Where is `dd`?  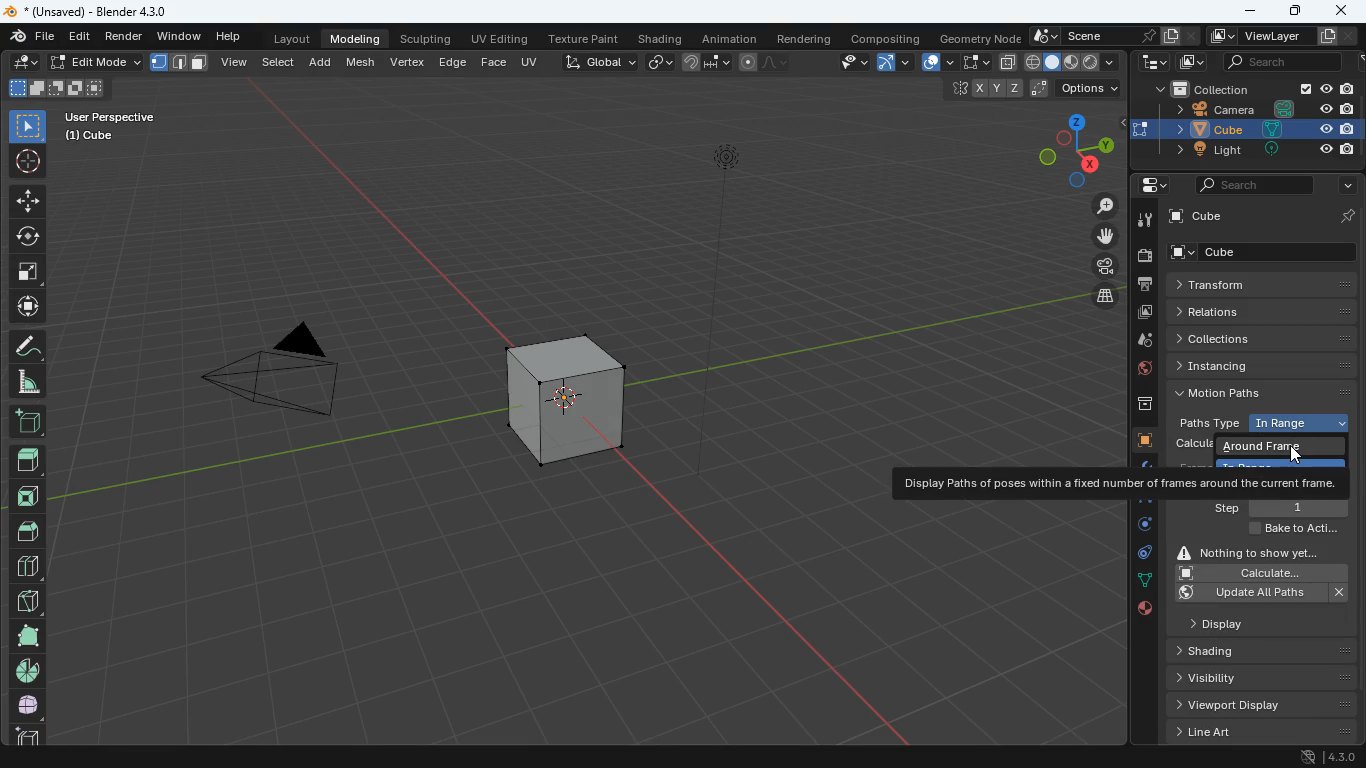
dd is located at coordinates (27, 420).